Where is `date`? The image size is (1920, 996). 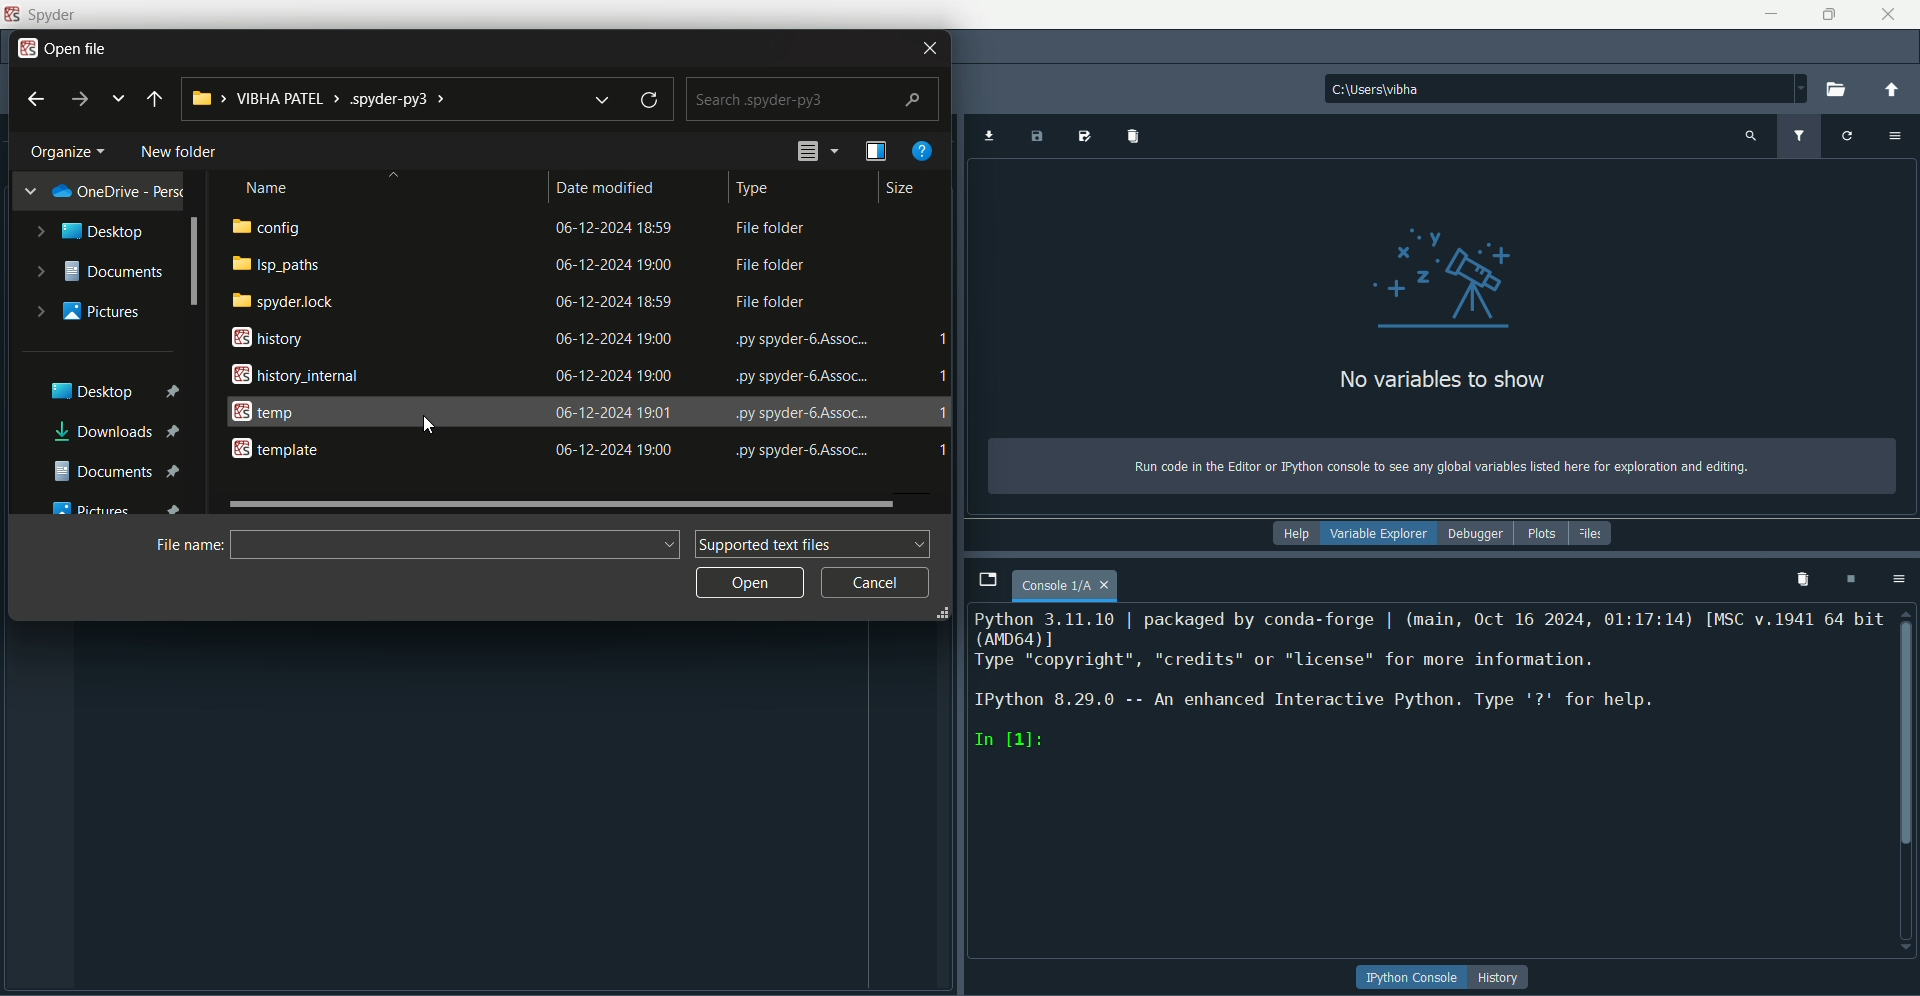 date is located at coordinates (613, 339).